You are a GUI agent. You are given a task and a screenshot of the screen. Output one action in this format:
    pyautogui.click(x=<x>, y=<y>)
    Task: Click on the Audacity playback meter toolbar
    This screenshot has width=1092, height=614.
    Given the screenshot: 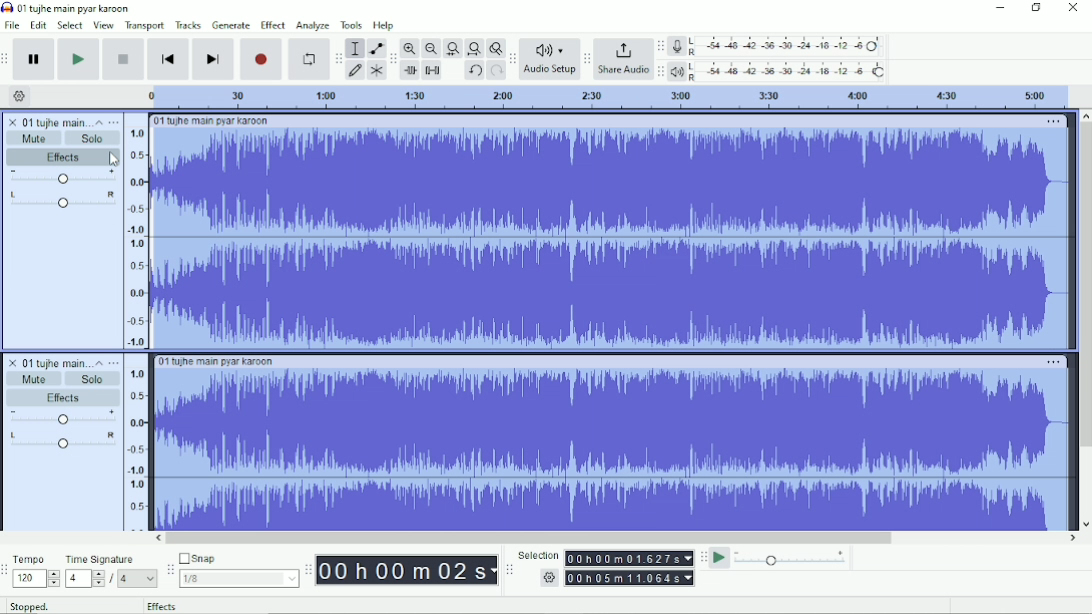 What is the action you would take?
    pyautogui.click(x=660, y=73)
    